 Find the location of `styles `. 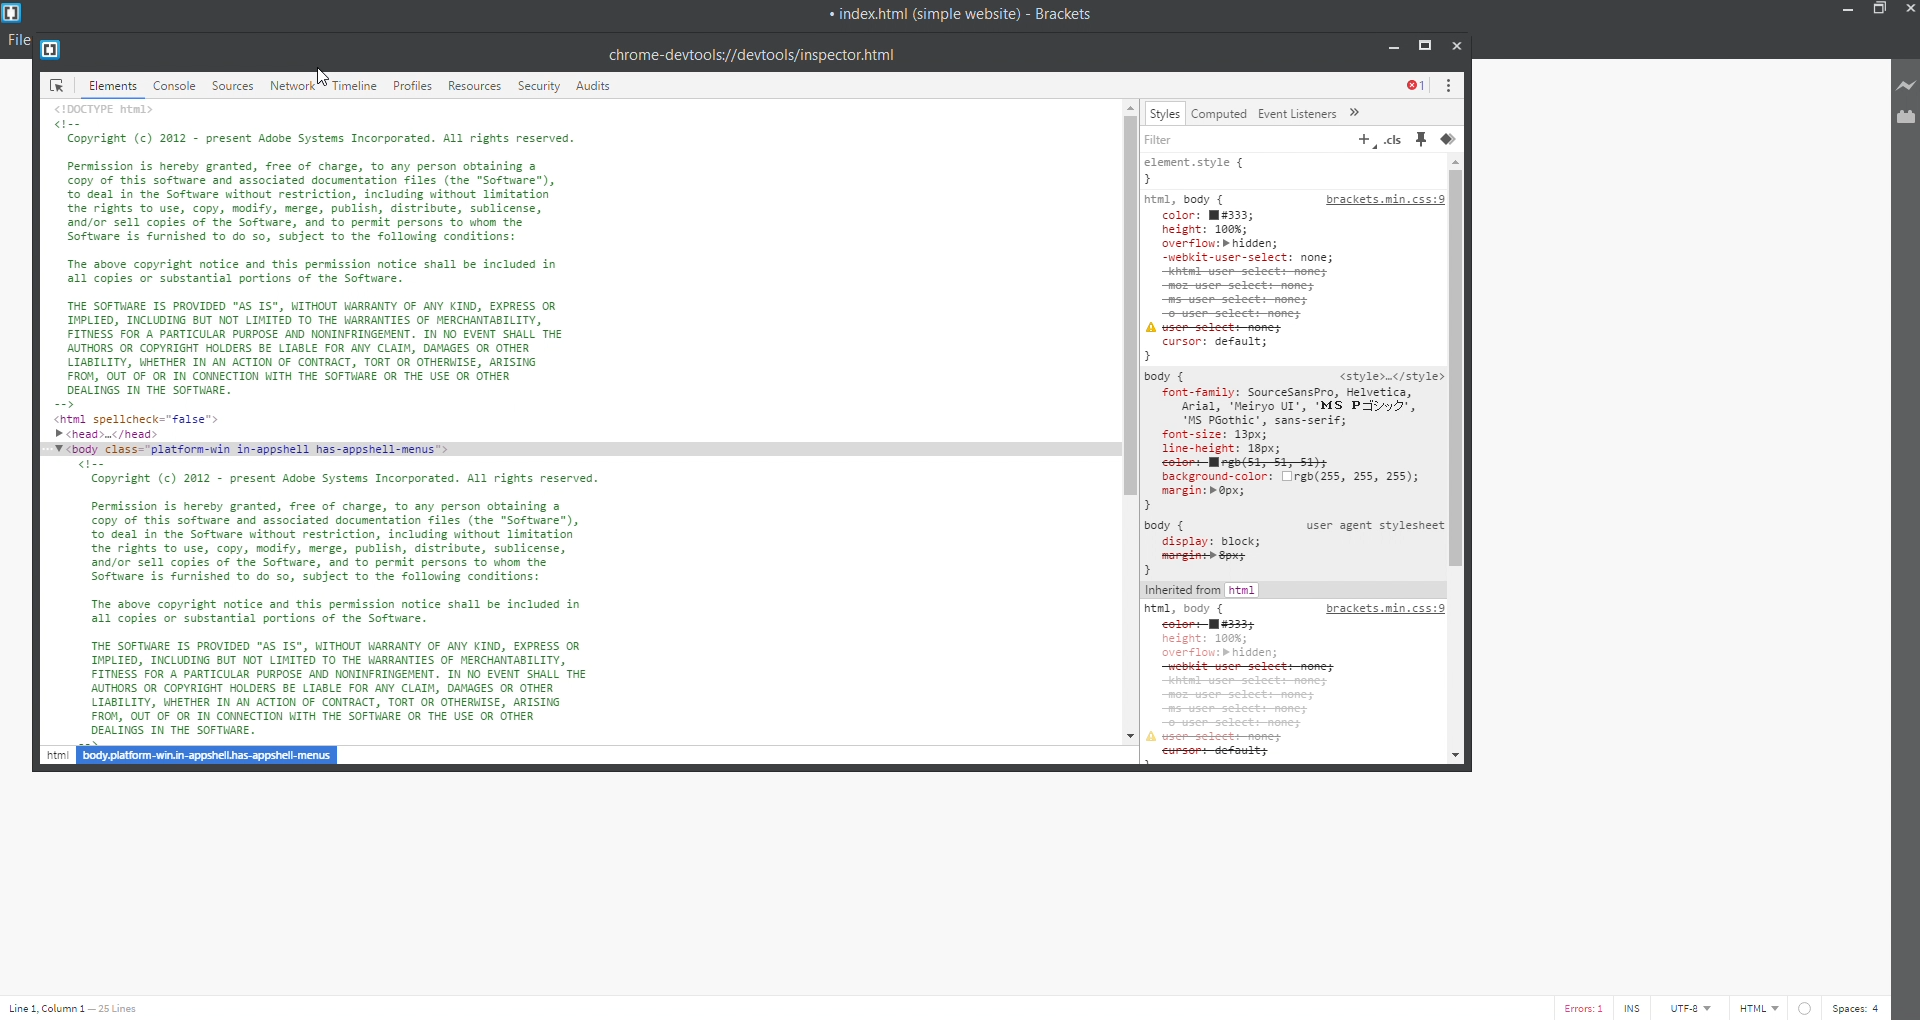

styles  is located at coordinates (1161, 115).